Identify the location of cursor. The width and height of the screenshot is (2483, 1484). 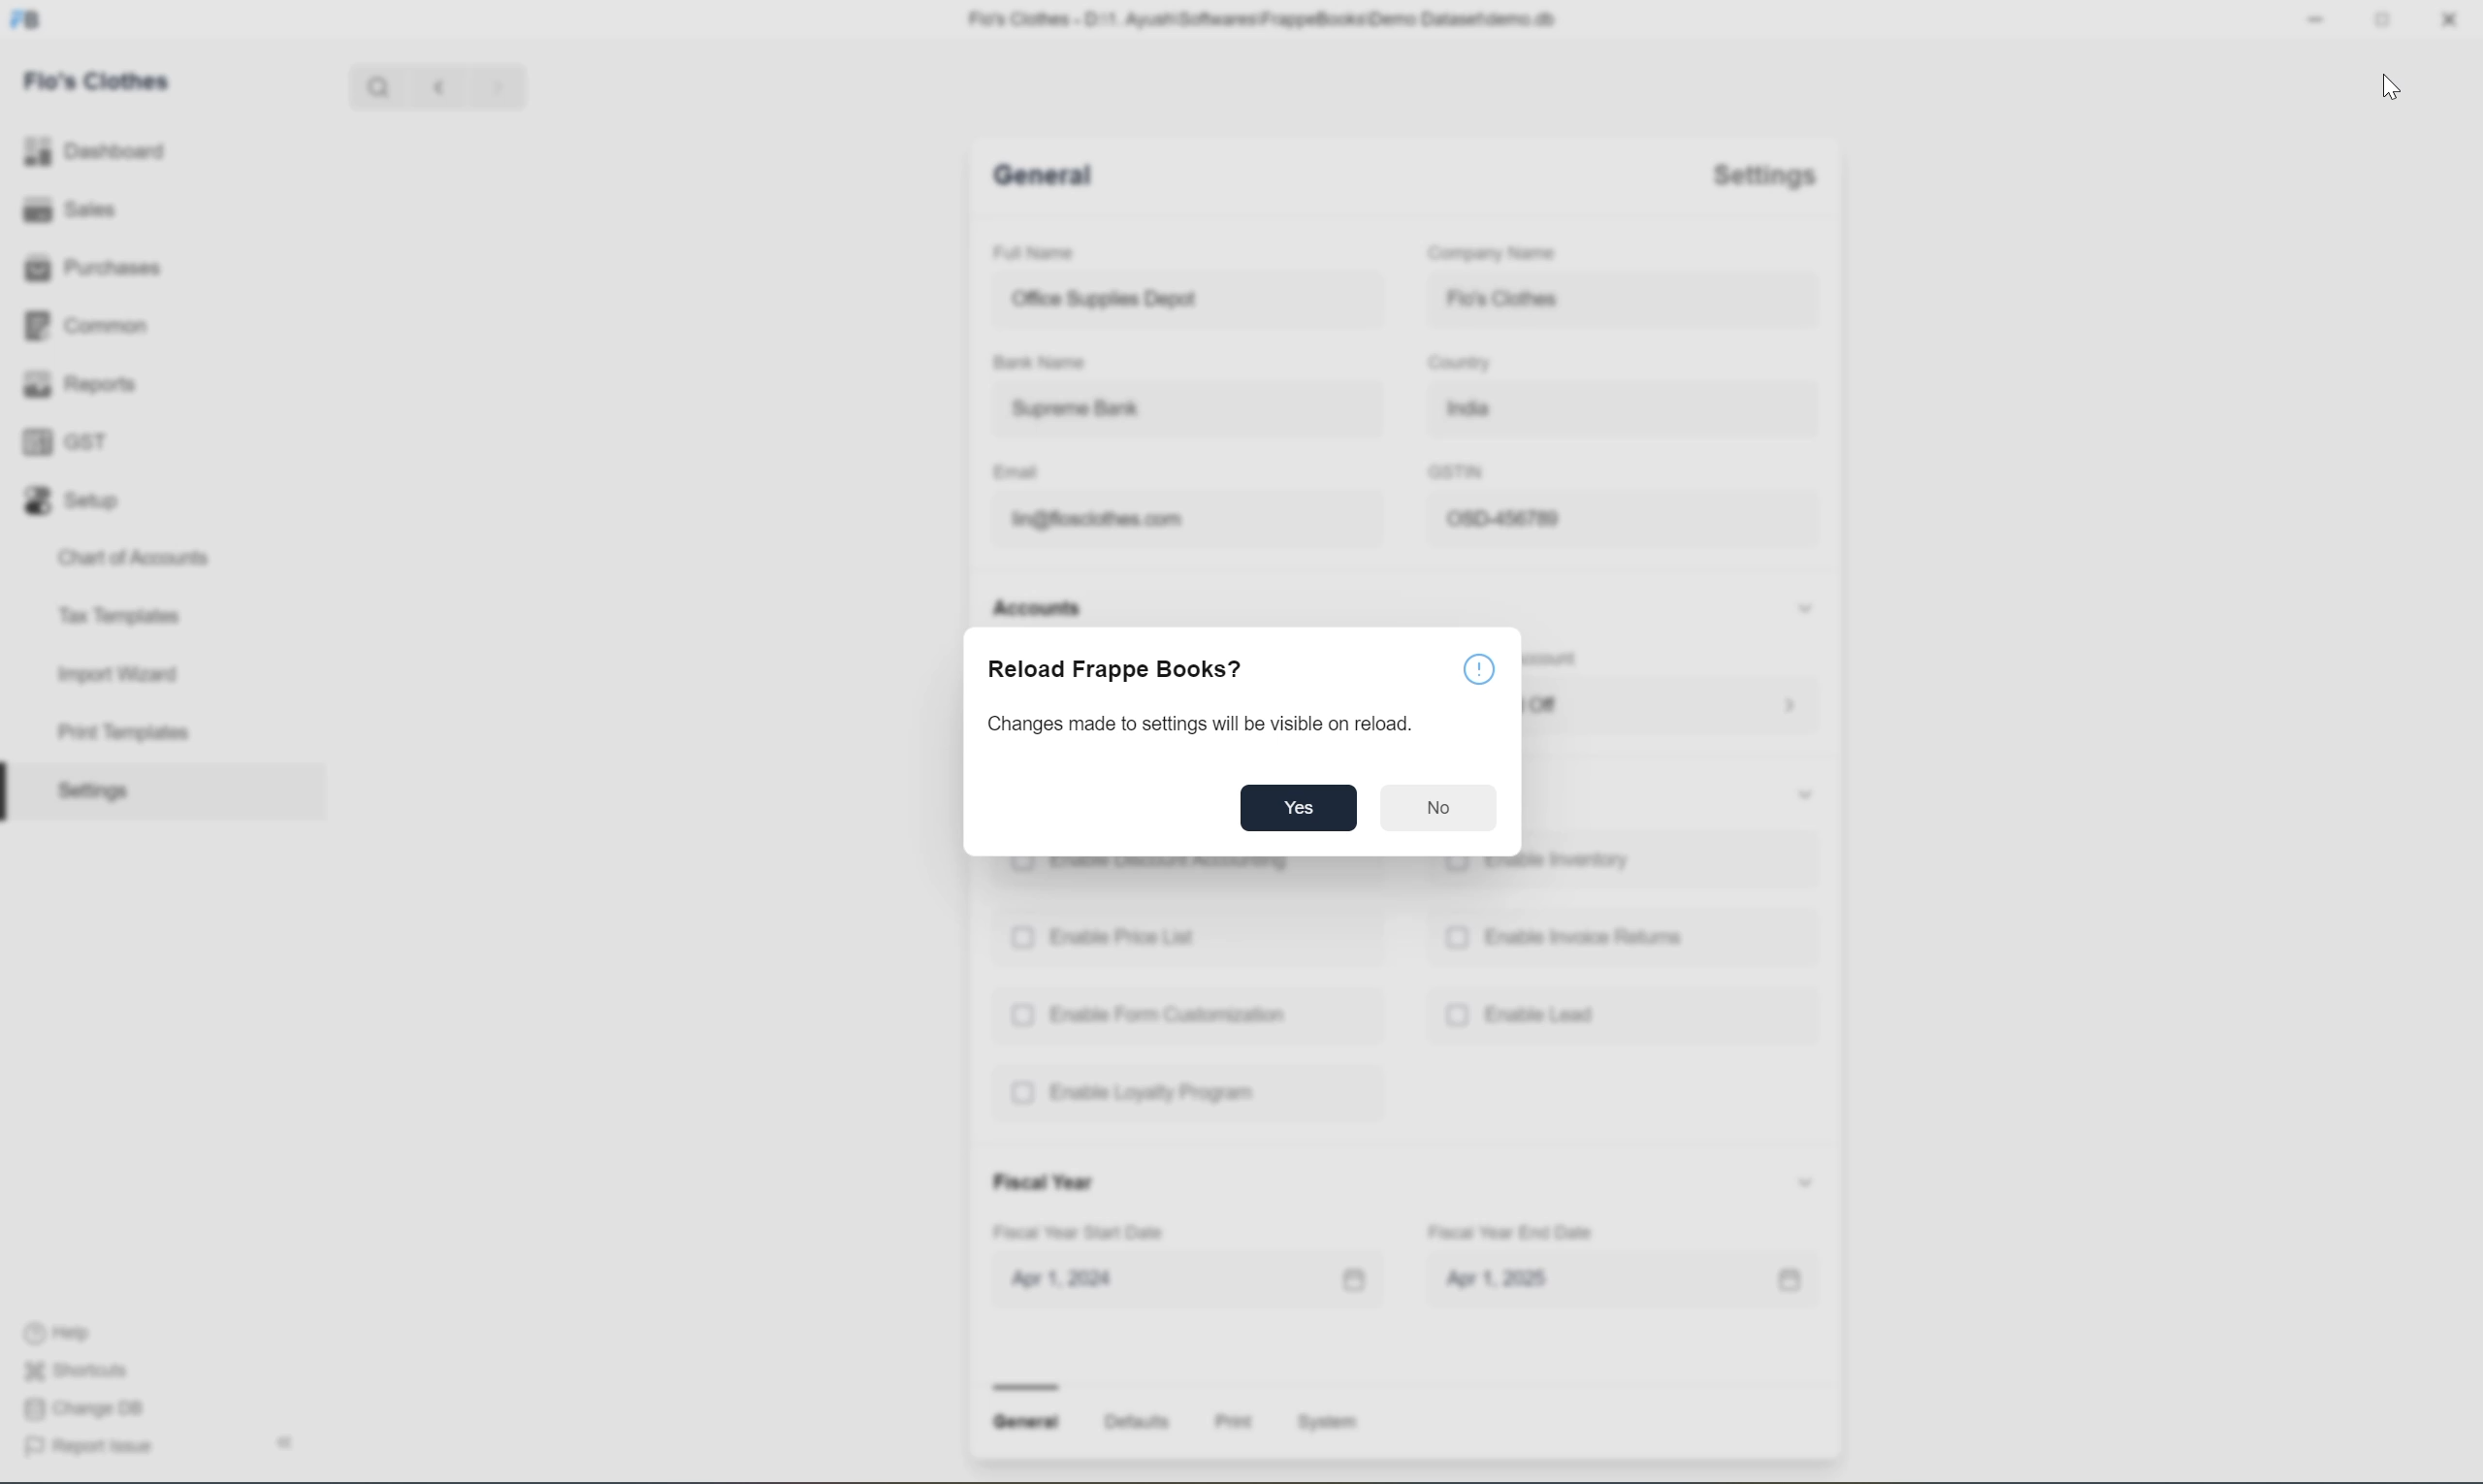
(2389, 86).